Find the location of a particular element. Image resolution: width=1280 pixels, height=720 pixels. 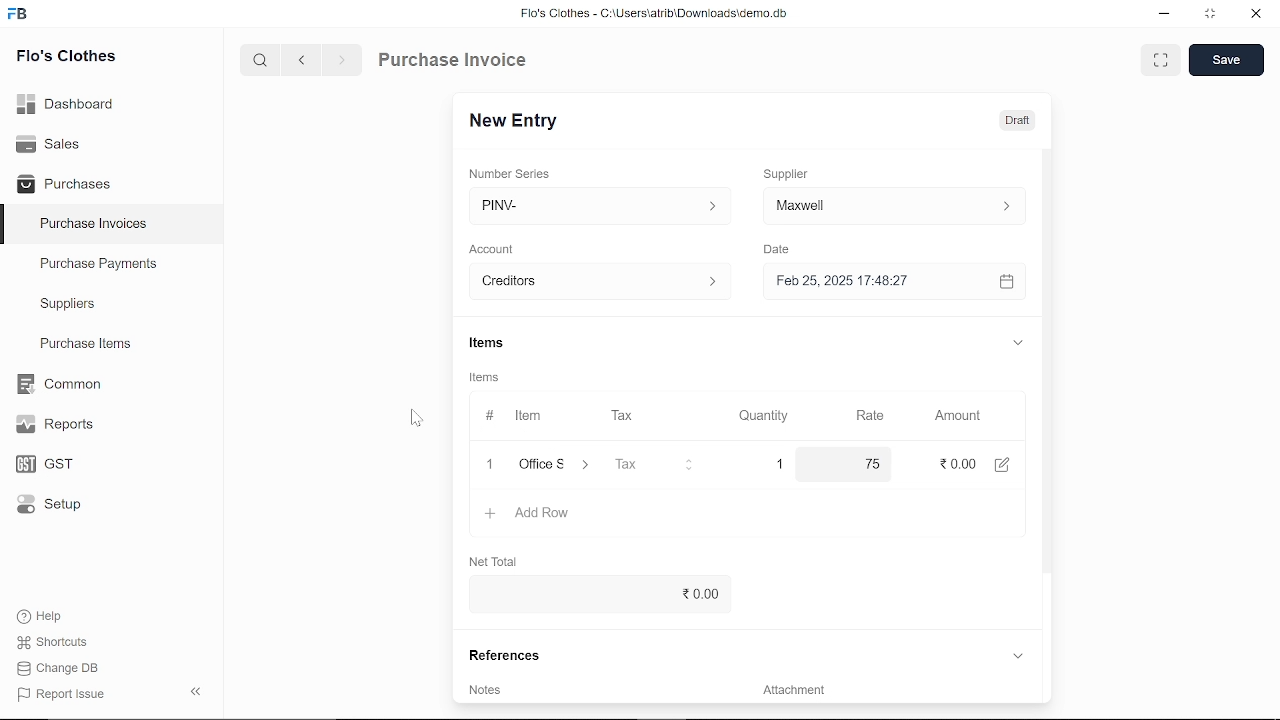

frappe books logo is located at coordinates (22, 15).